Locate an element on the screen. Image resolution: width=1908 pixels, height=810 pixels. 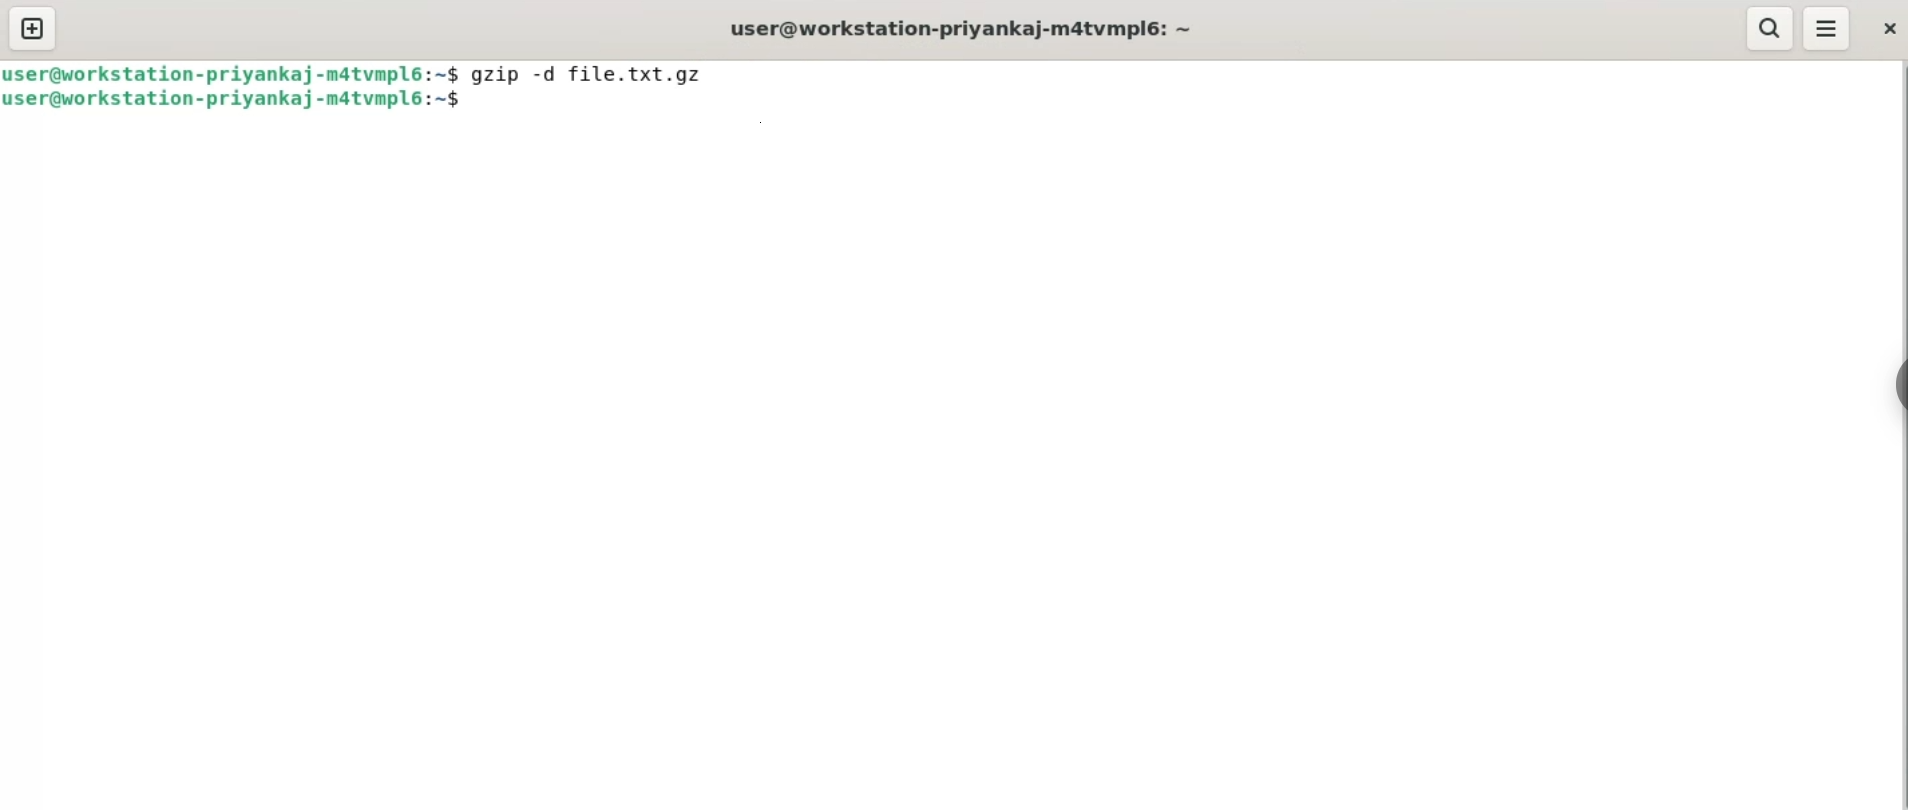
close is located at coordinates (1890, 28).